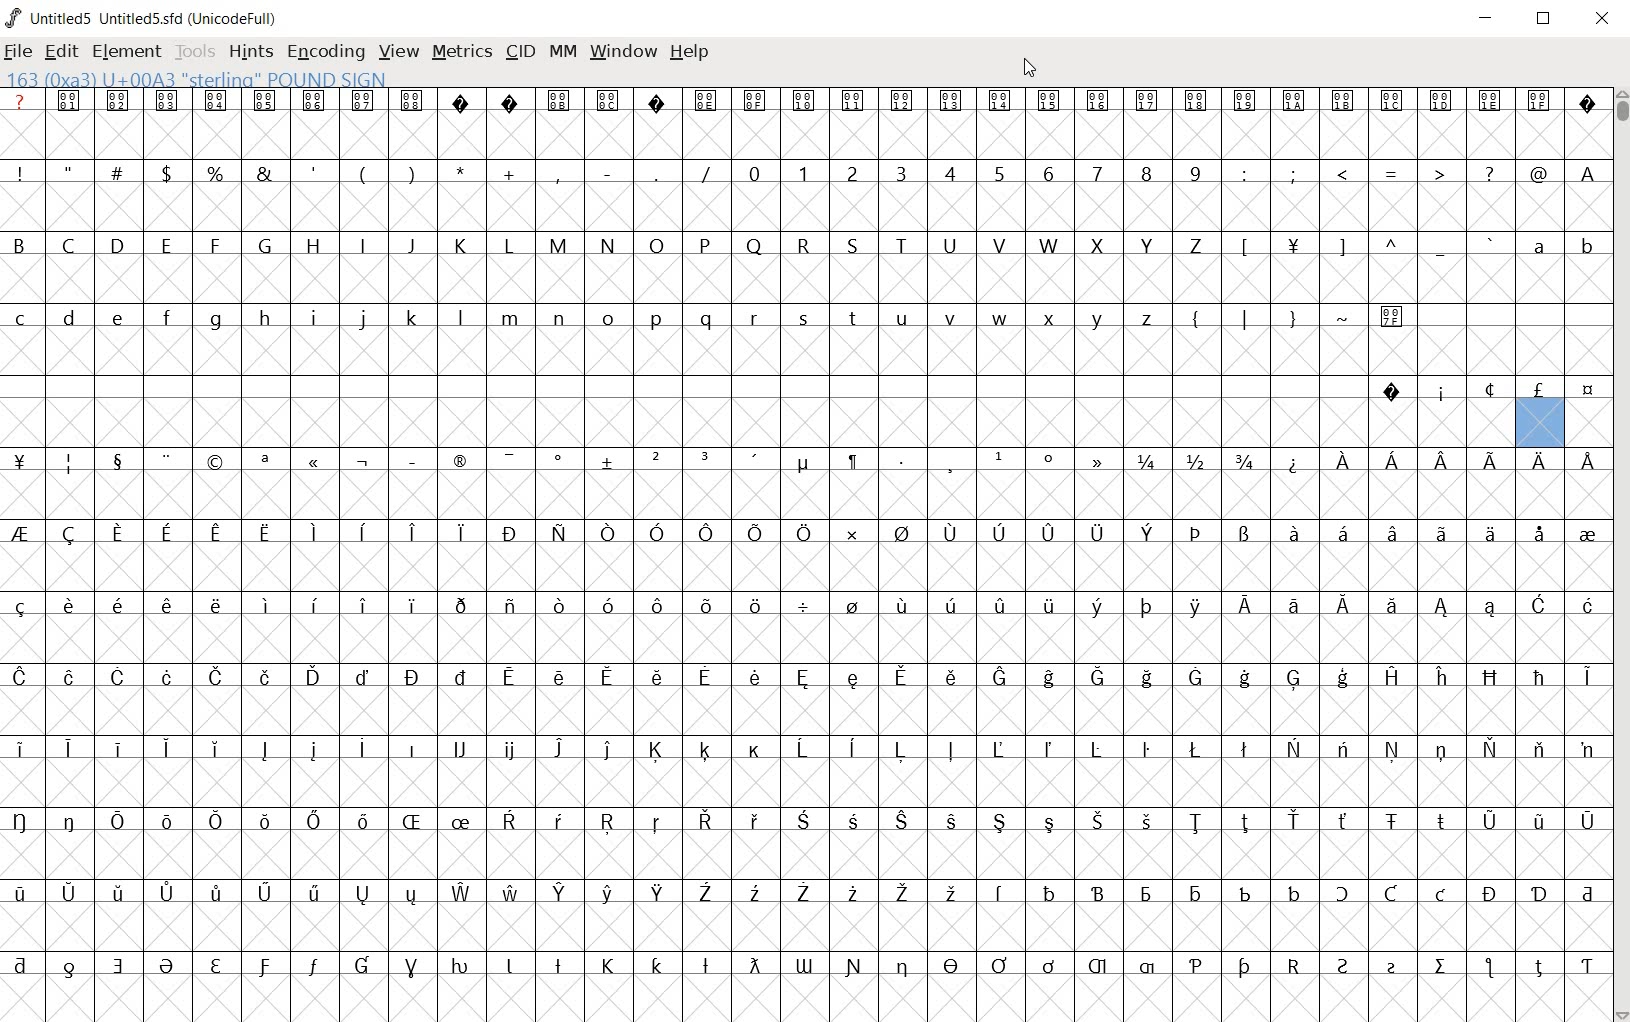 This screenshot has height=1022, width=1630. What do you see at coordinates (1049, 610) in the screenshot?
I see `Symbol` at bounding box center [1049, 610].